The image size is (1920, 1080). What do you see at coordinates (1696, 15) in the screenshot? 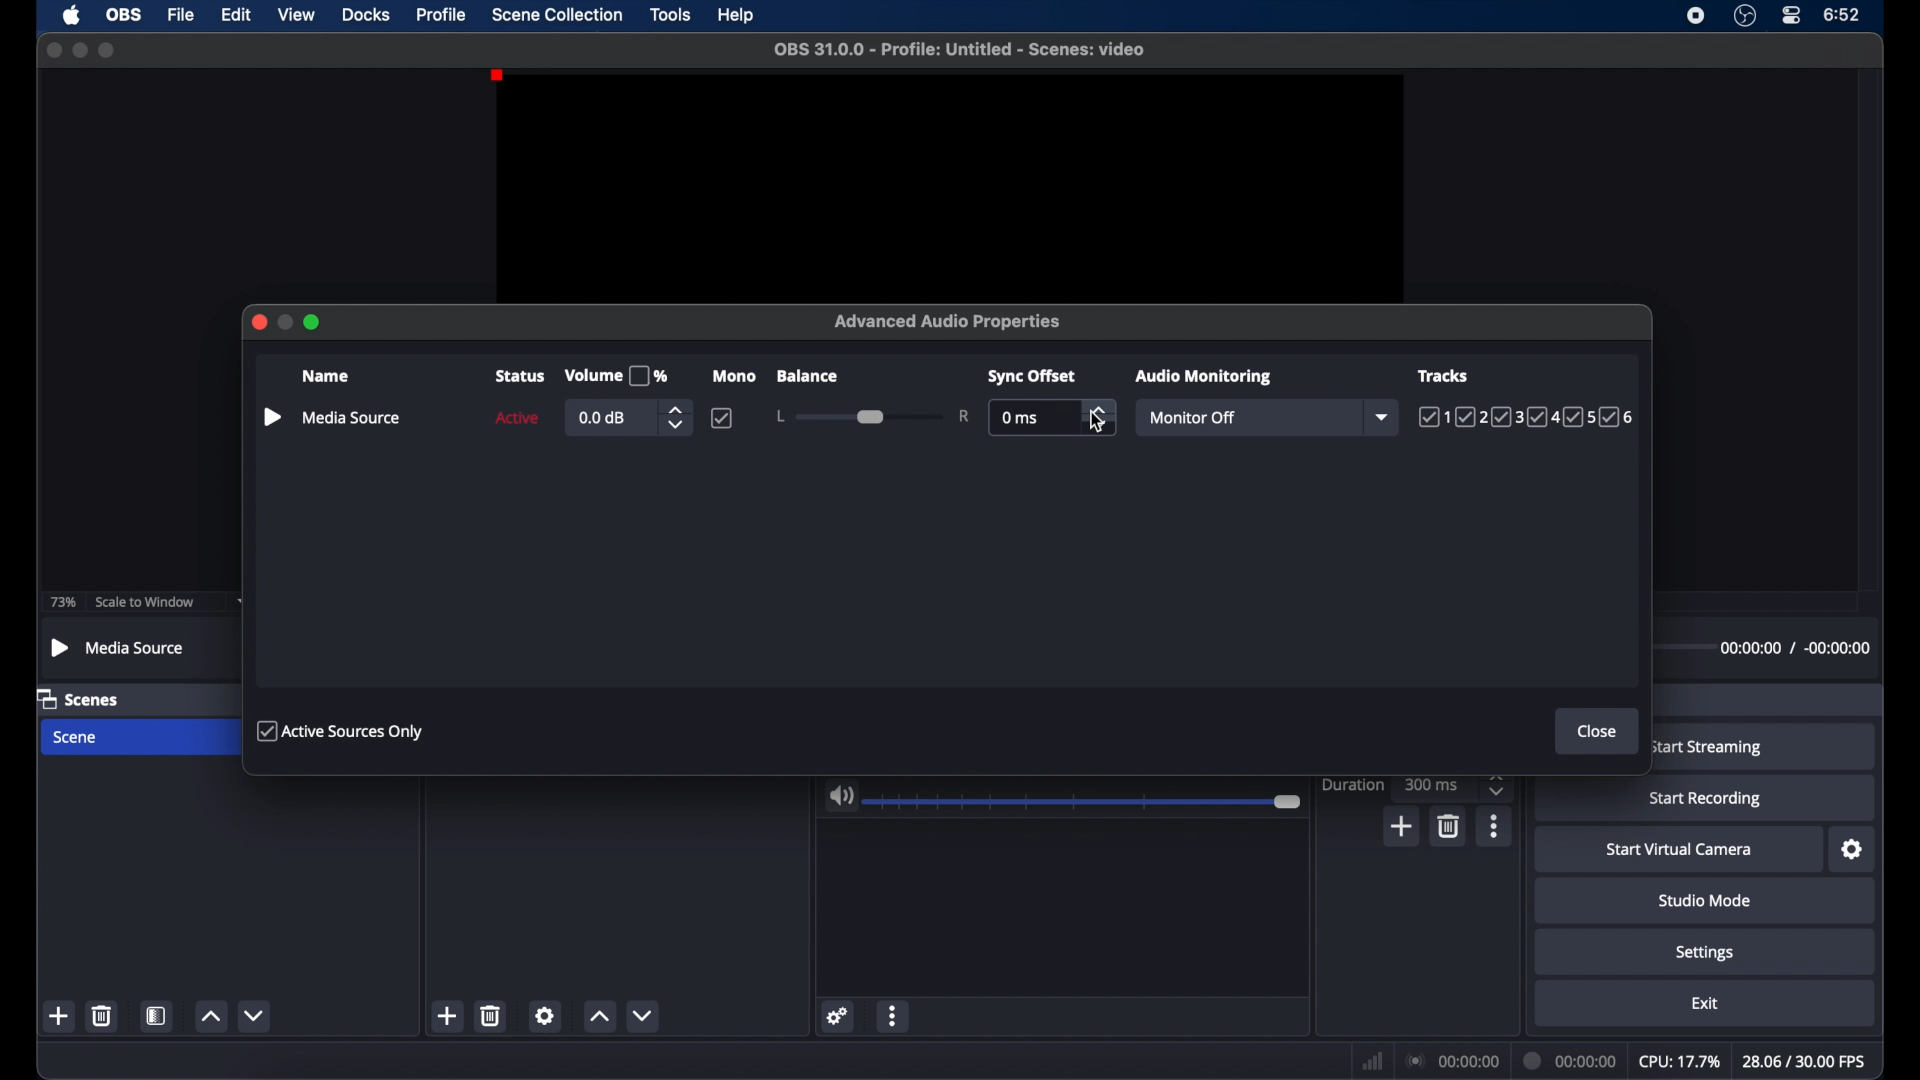
I see `screen recorder icon` at bounding box center [1696, 15].